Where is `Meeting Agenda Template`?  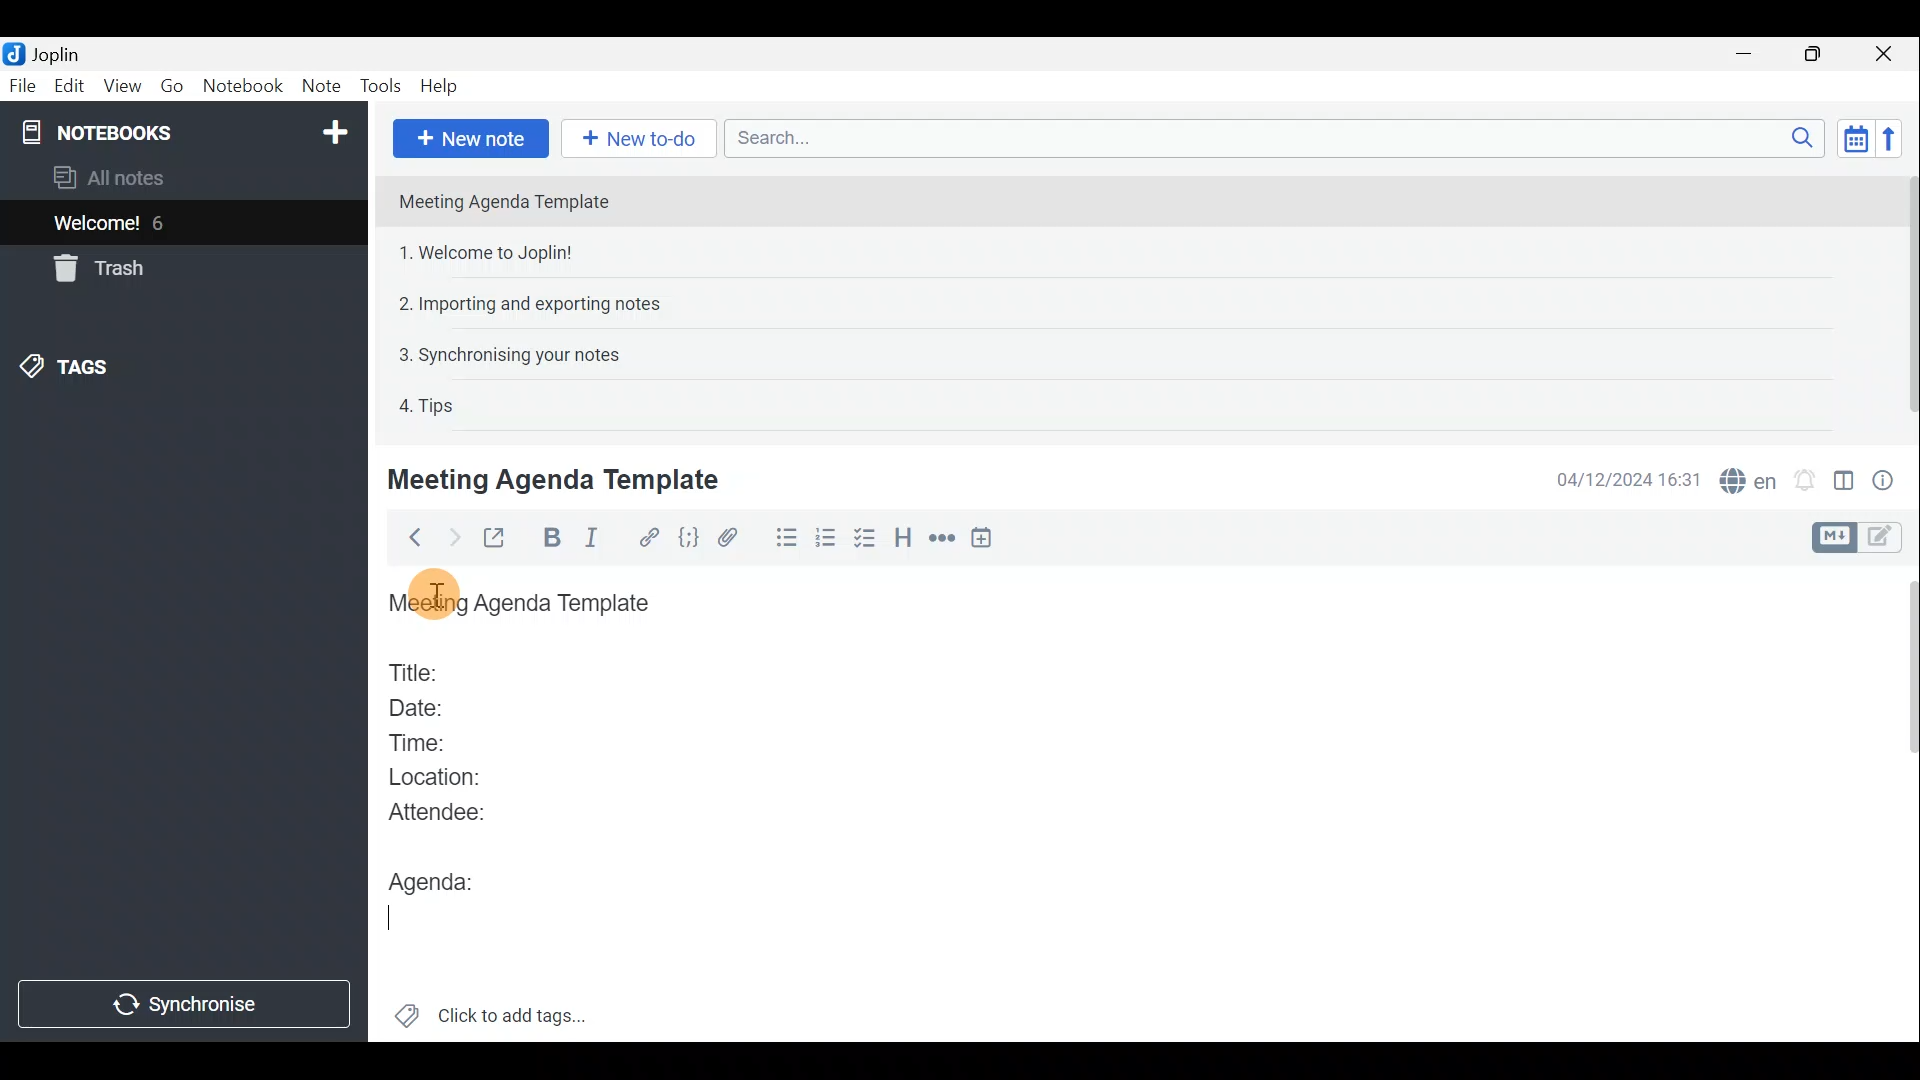
Meeting Agenda Template is located at coordinates (506, 201).